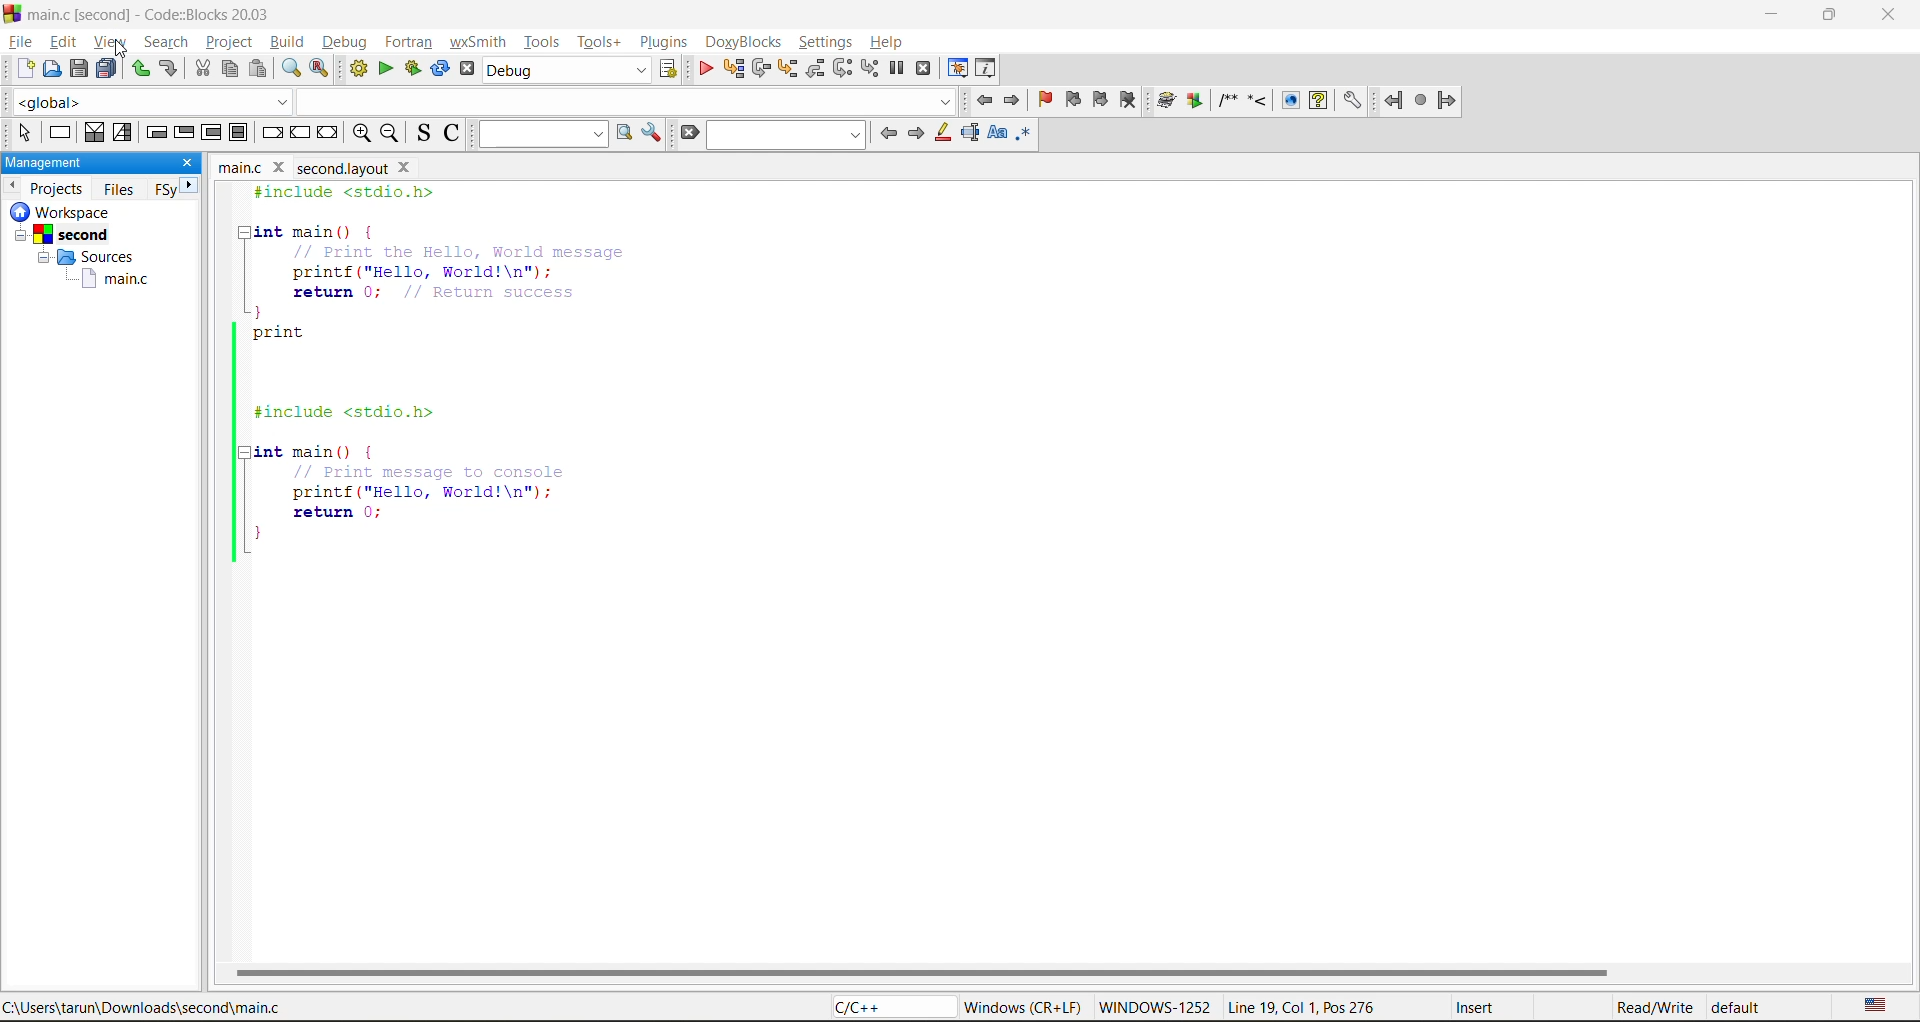  I want to click on next bookmark, so click(1102, 105).